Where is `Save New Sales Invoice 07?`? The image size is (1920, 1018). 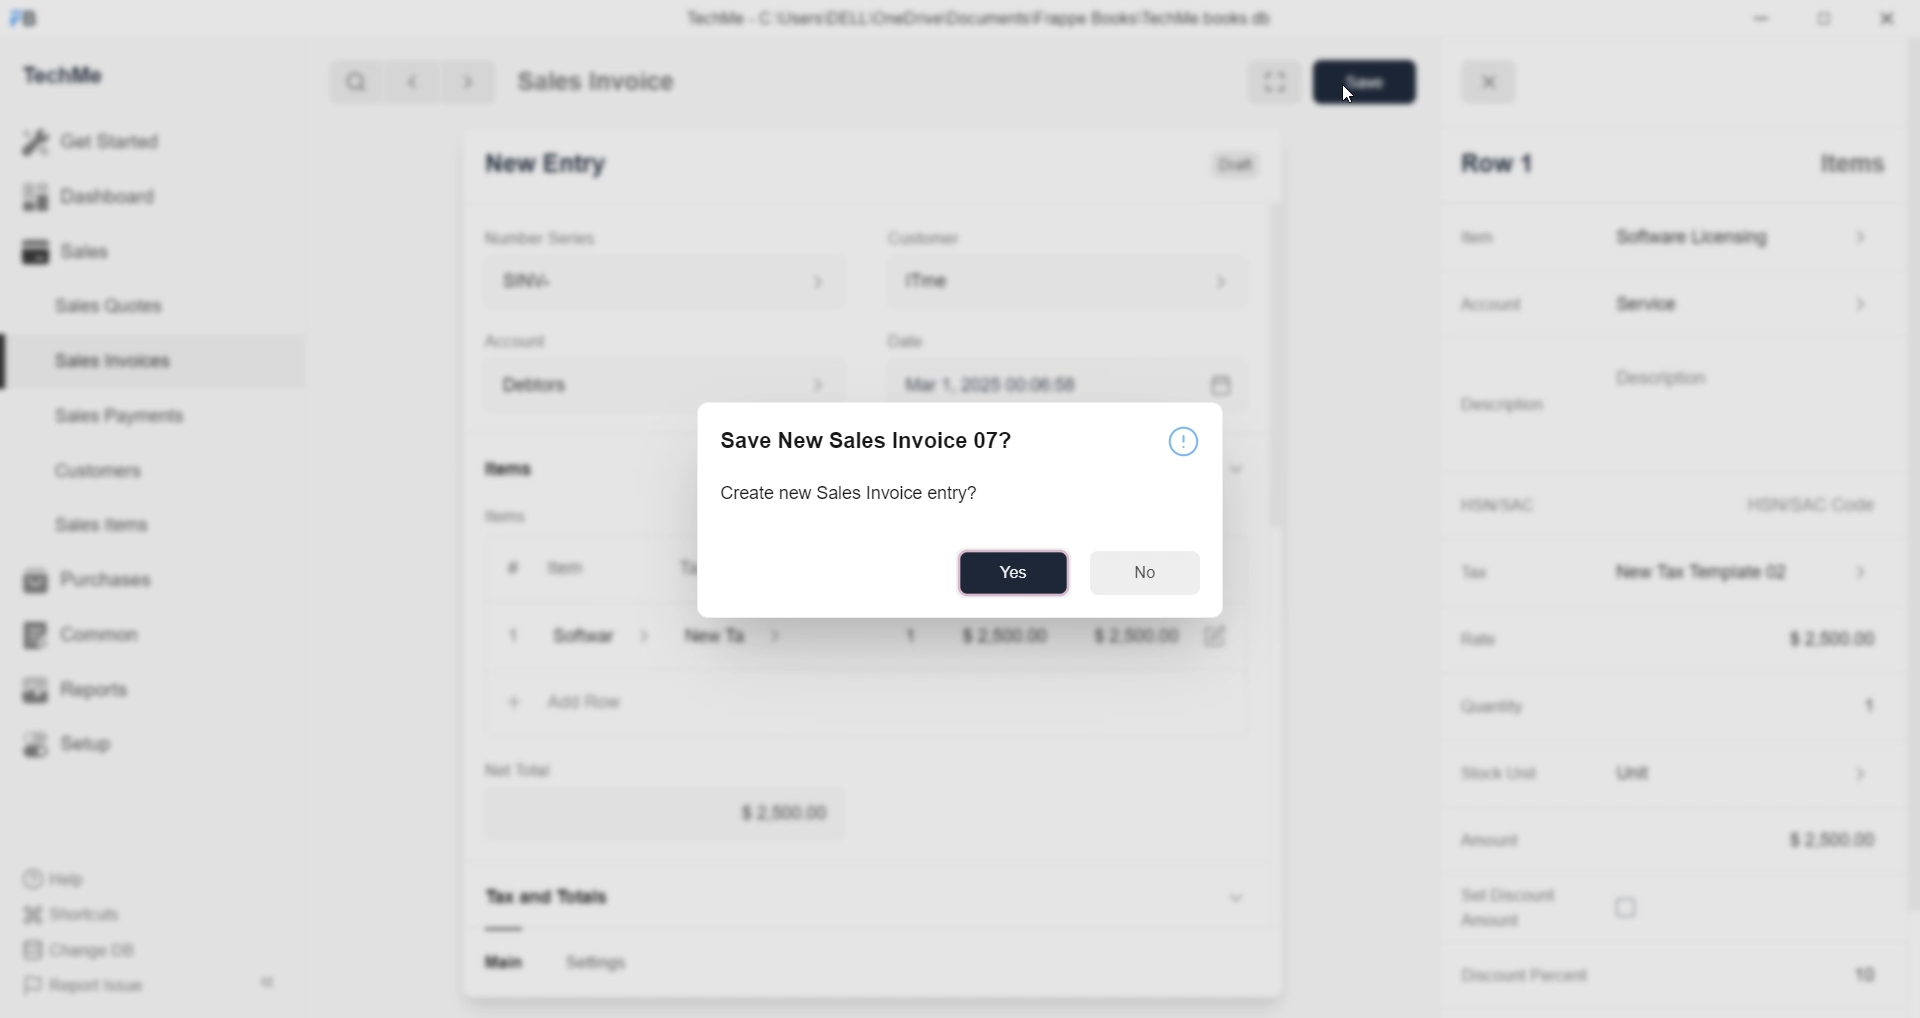 Save New Sales Invoice 07? is located at coordinates (883, 440).